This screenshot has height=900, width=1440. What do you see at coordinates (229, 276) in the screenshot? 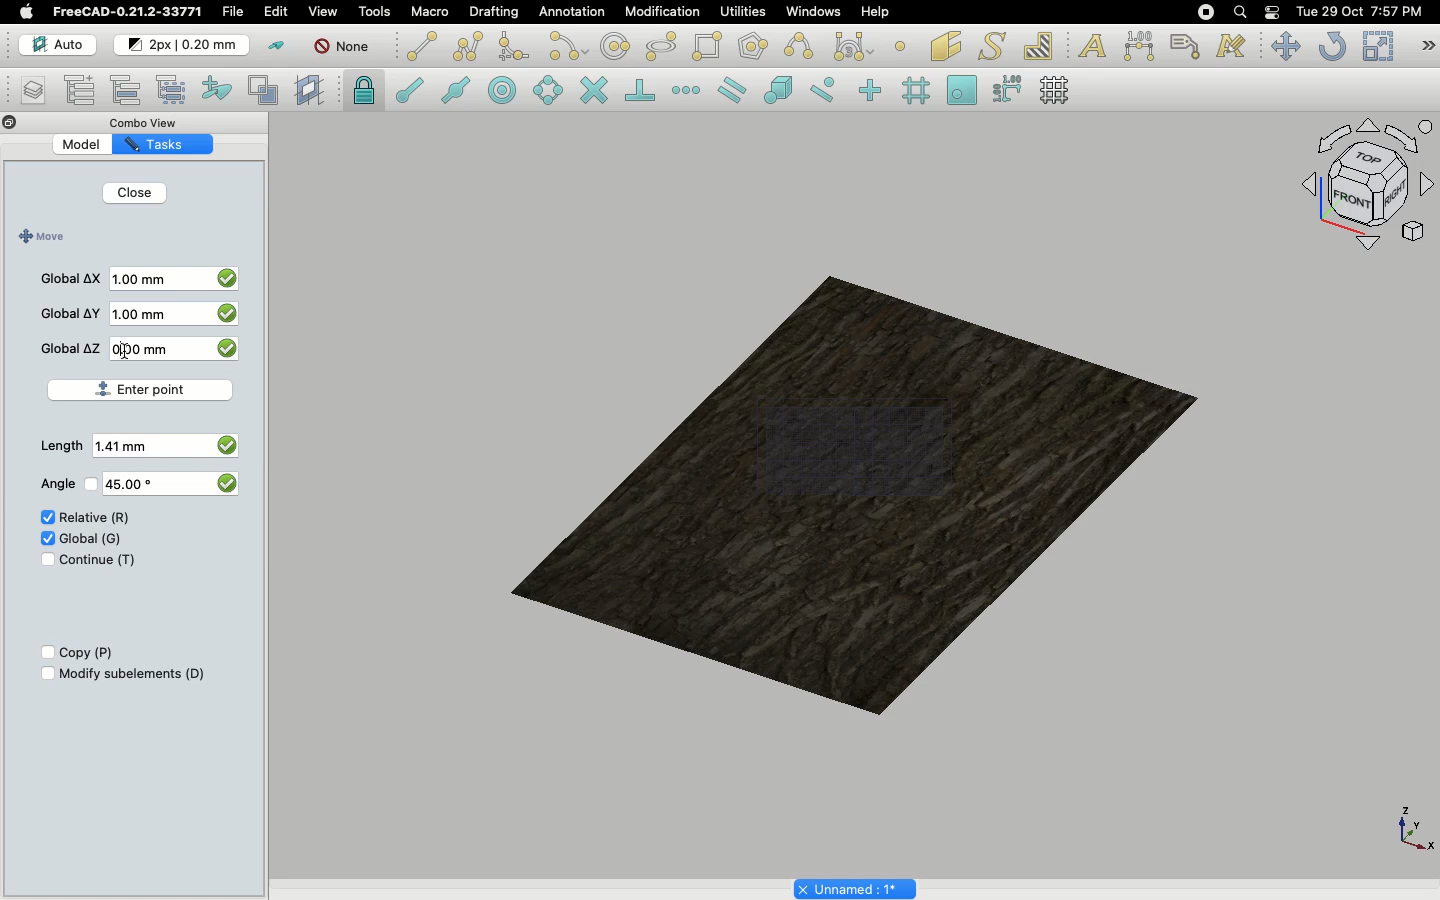
I see `checkbox` at bounding box center [229, 276].